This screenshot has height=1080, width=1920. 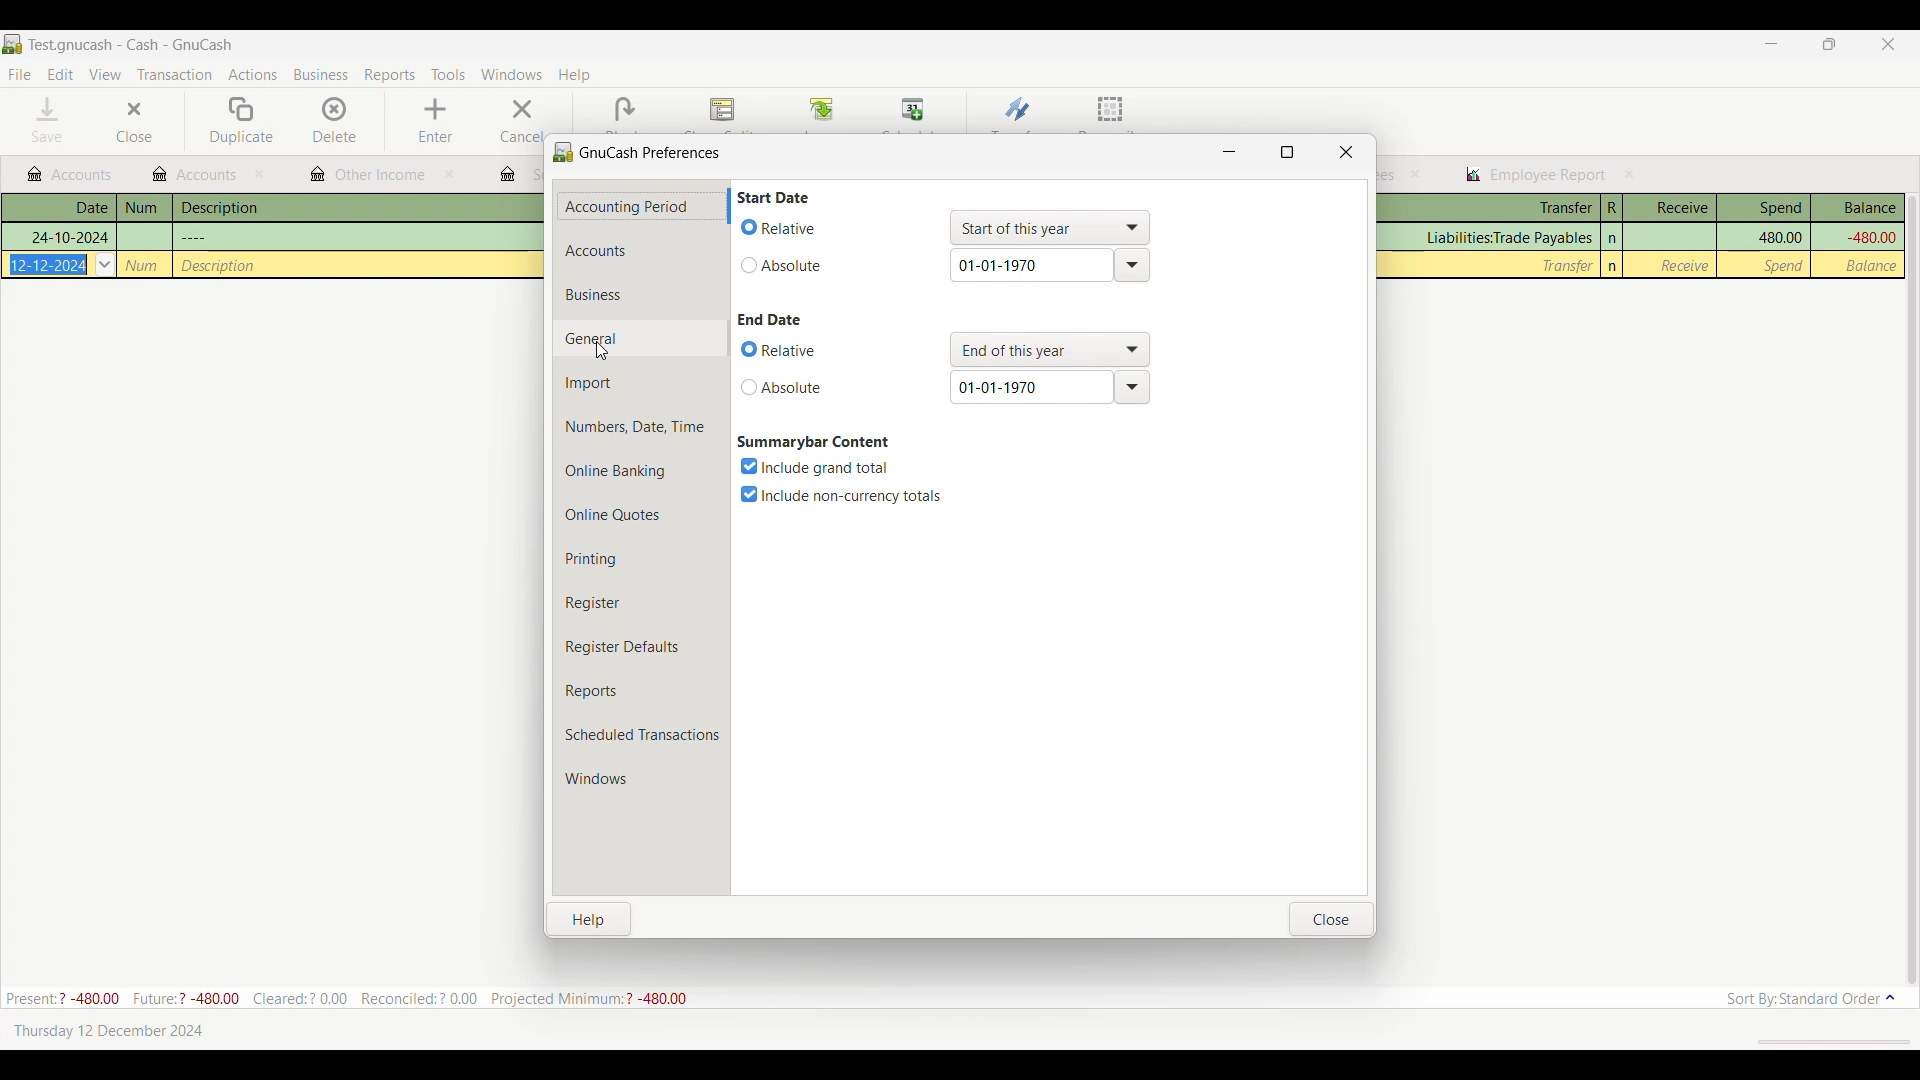 What do you see at coordinates (641, 471) in the screenshot?
I see `Online banking` at bounding box center [641, 471].